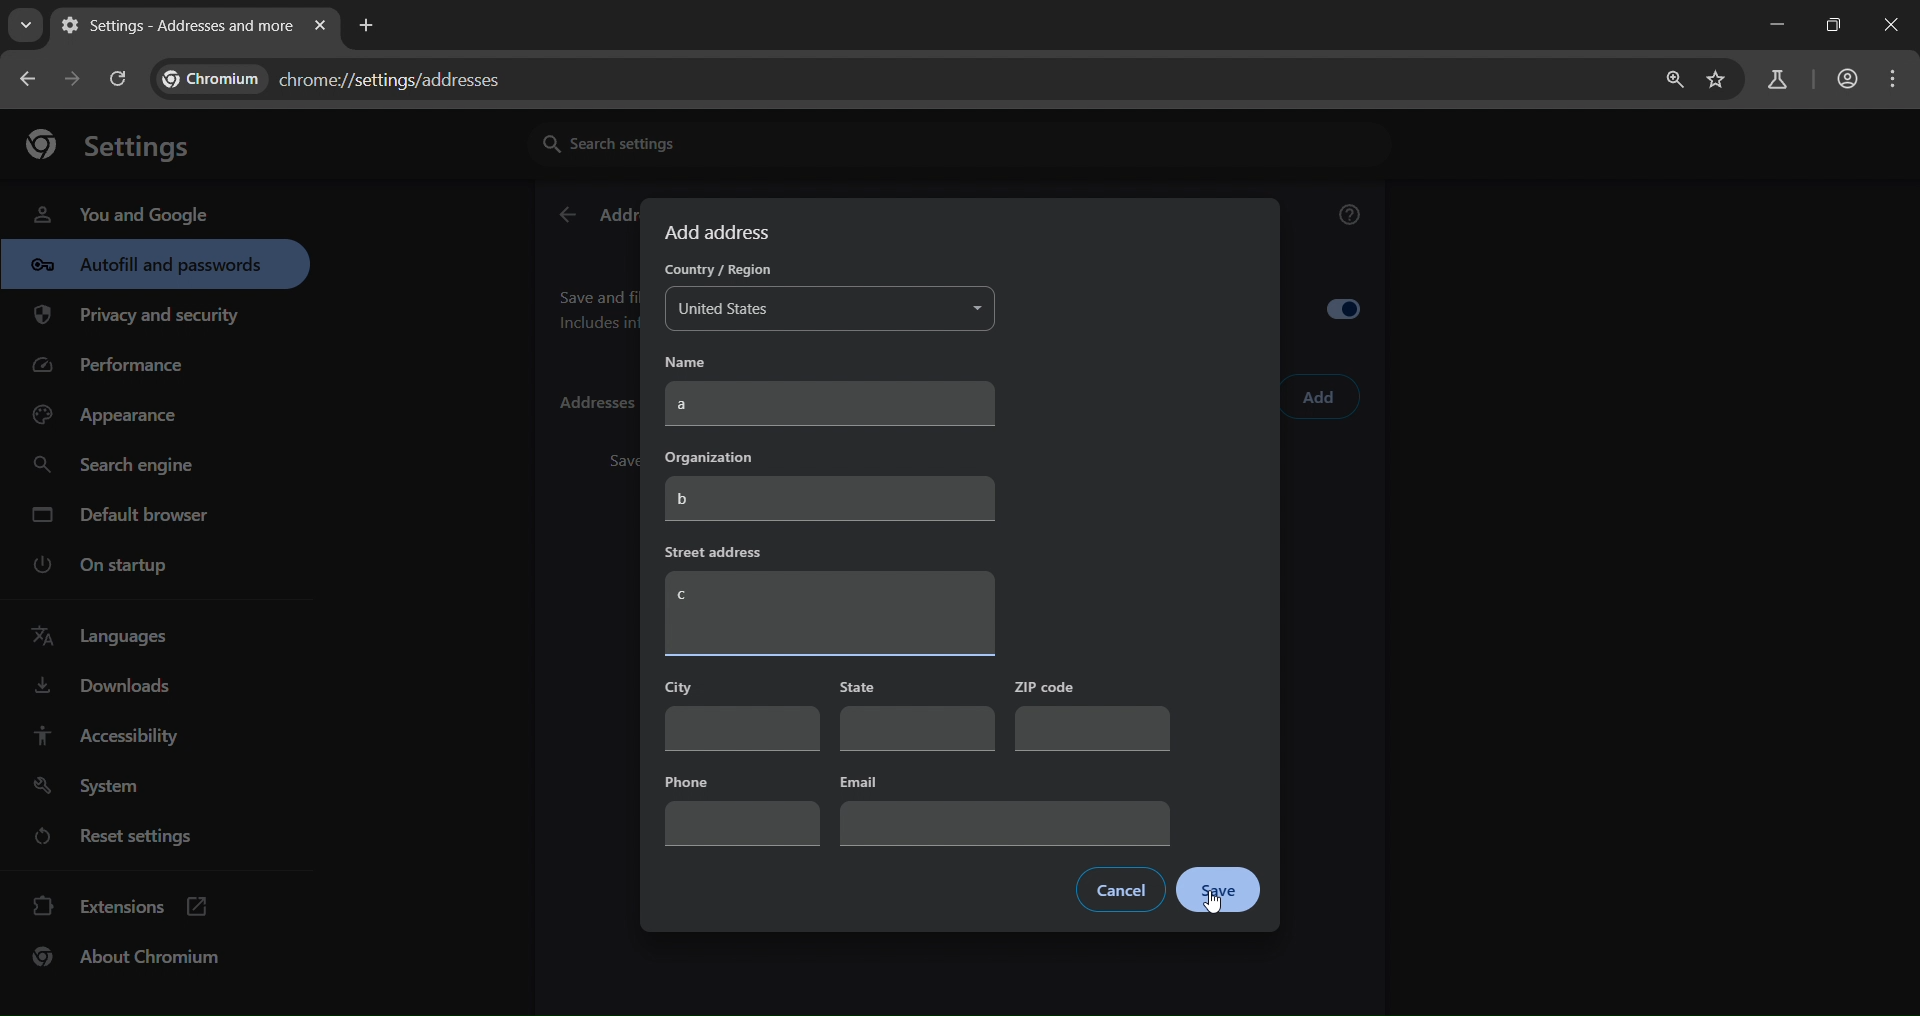 The width and height of the screenshot is (1920, 1016). What do you see at coordinates (120, 212) in the screenshot?
I see `you and google ` at bounding box center [120, 212].